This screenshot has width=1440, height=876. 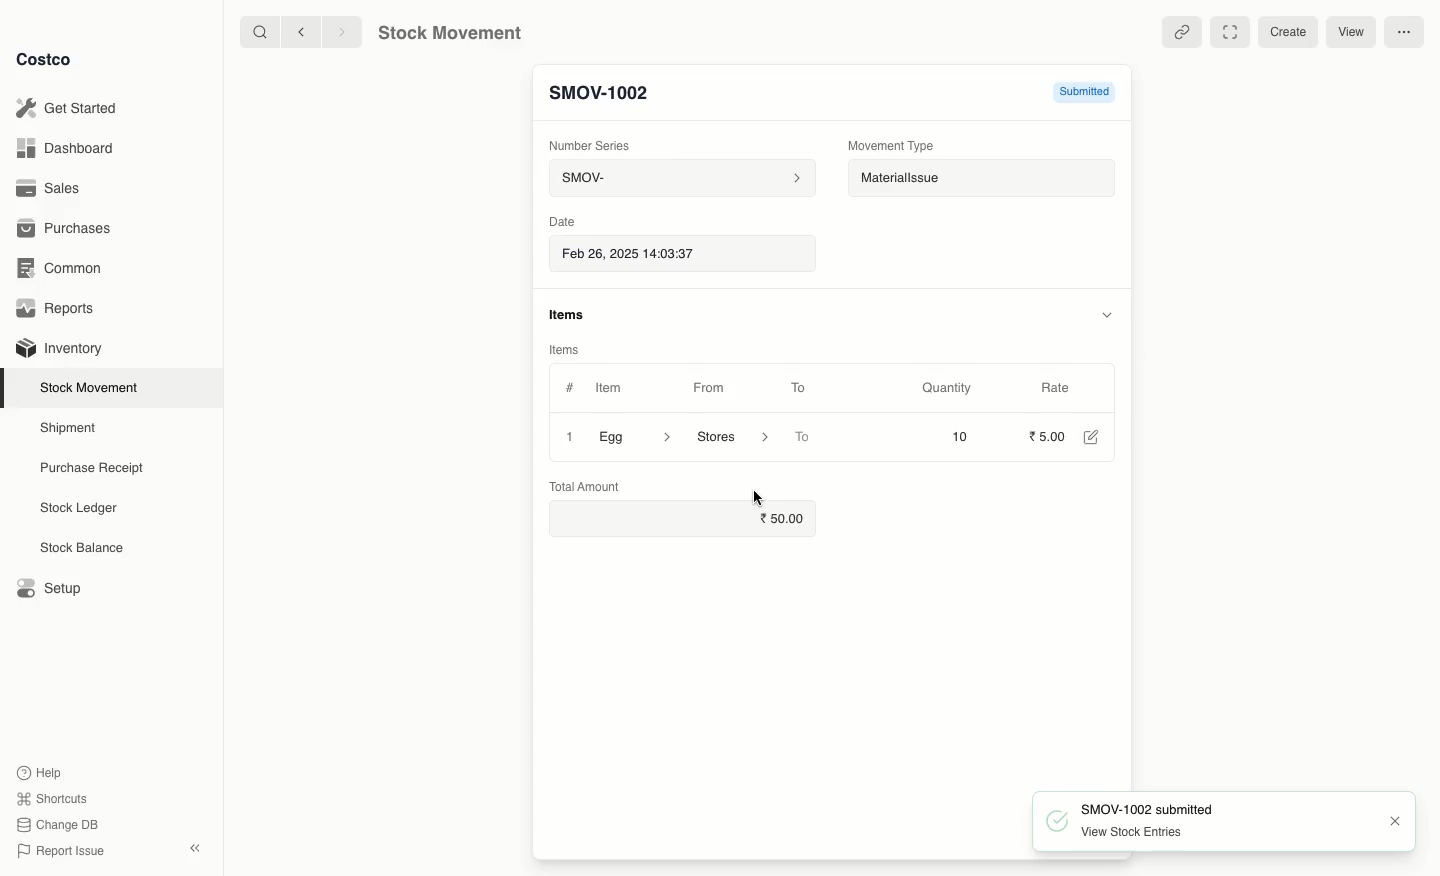 What do you see at coordinates (1110, 313) in the screenshot?
I see `hide` at bounding box center [1110, 313].